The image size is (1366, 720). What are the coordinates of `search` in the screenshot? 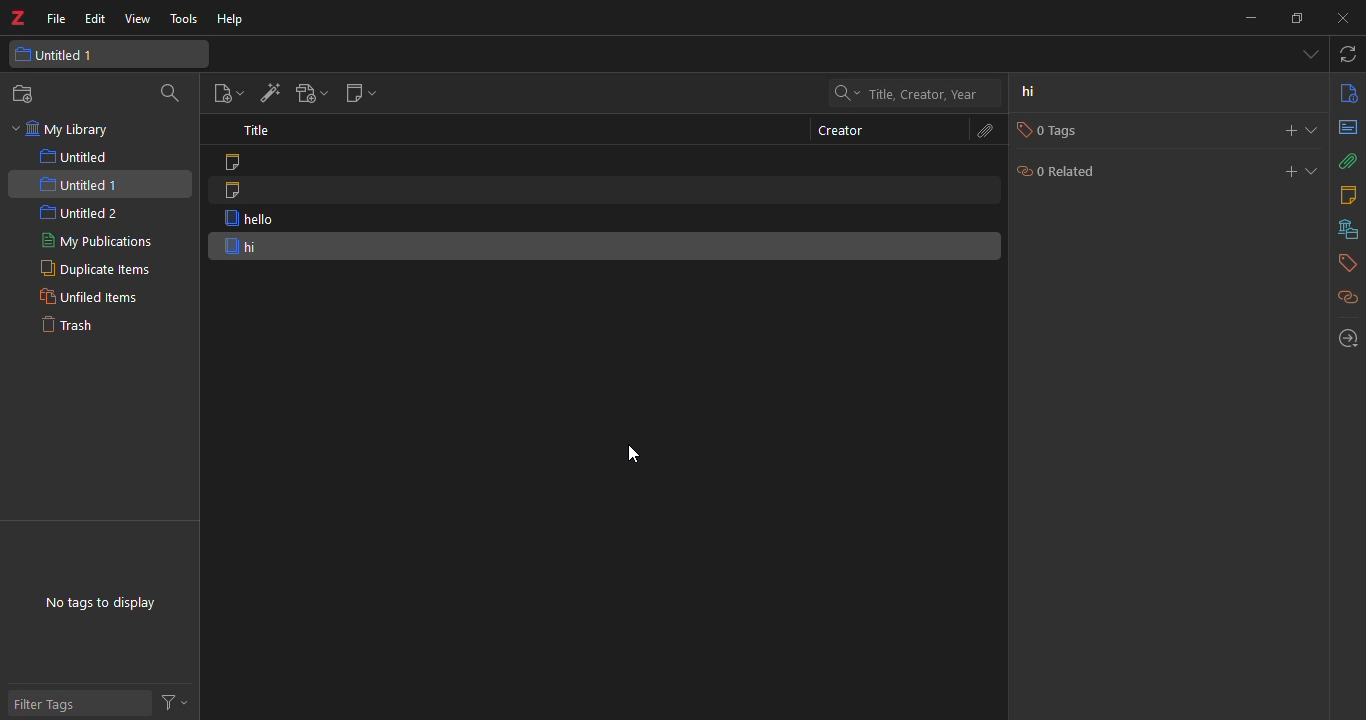 It's located at (907, 92).